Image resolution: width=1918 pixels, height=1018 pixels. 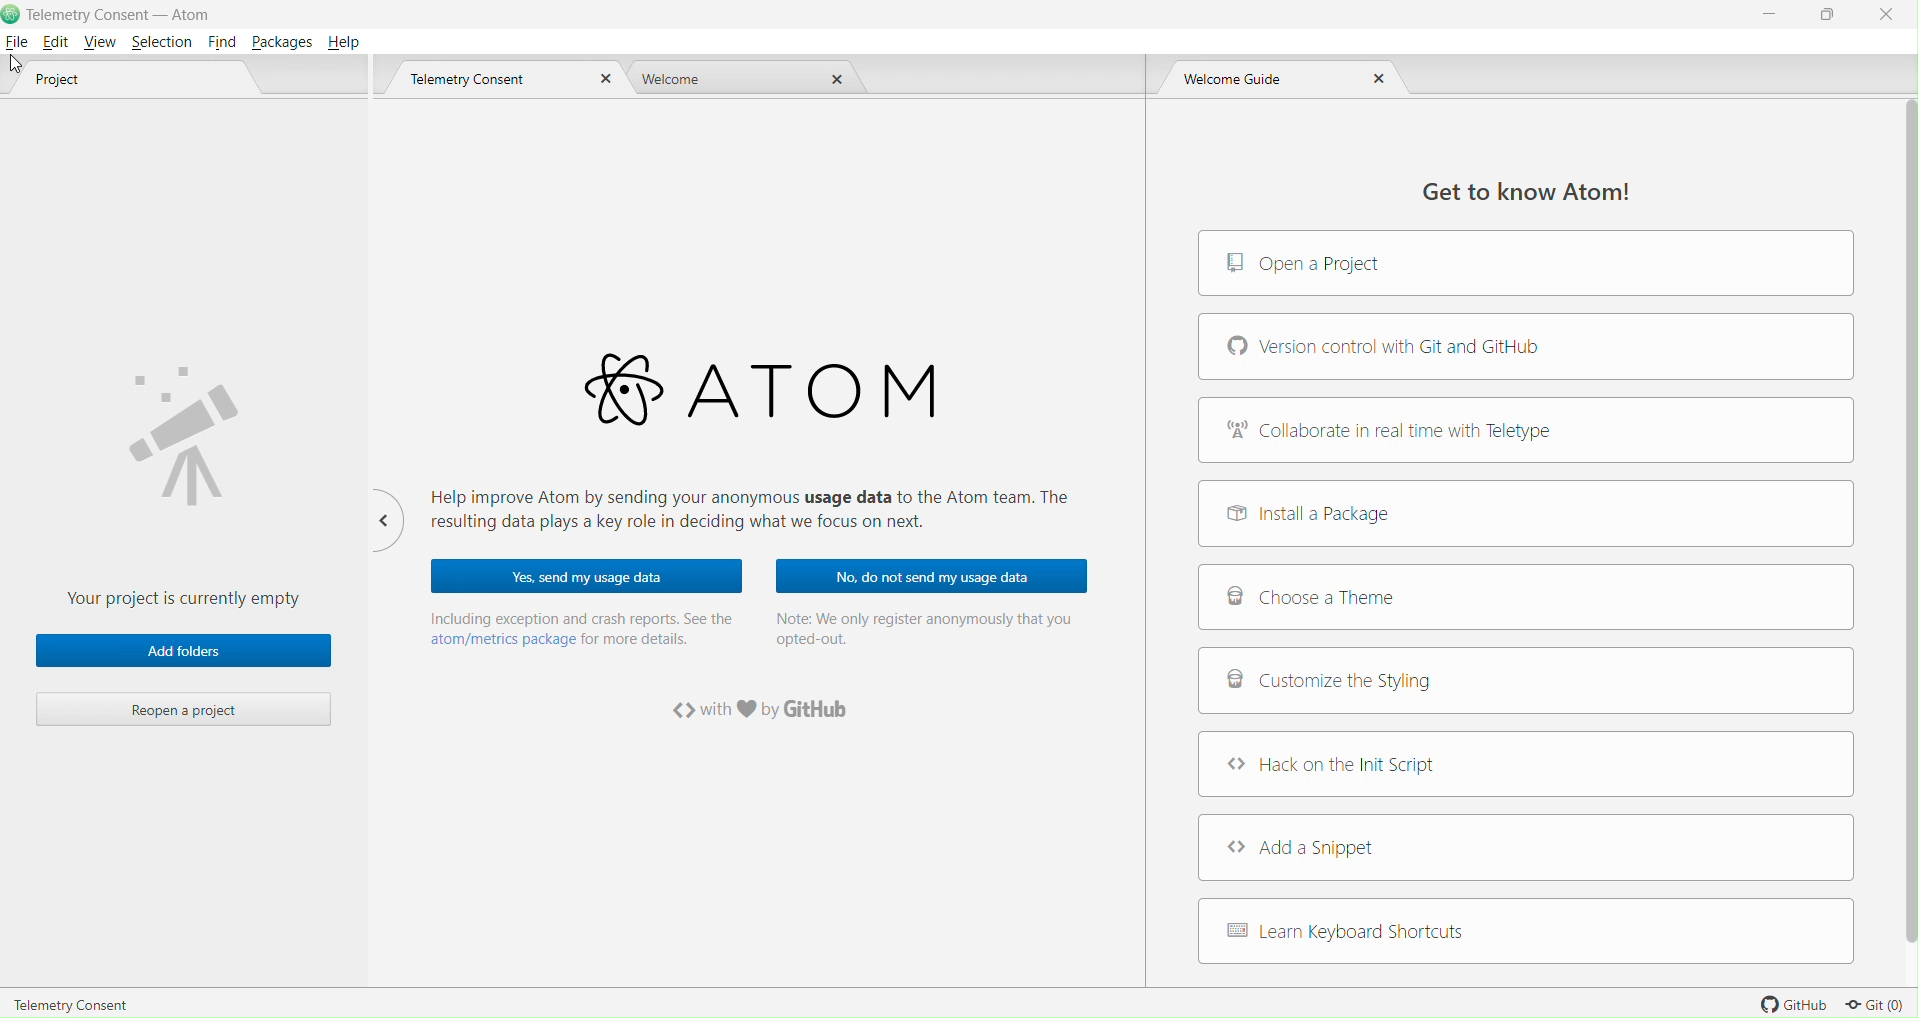 What do you see at coordinates (281, 41) in the screenshot?
I see `Packages` at bounding box center [281, 41].